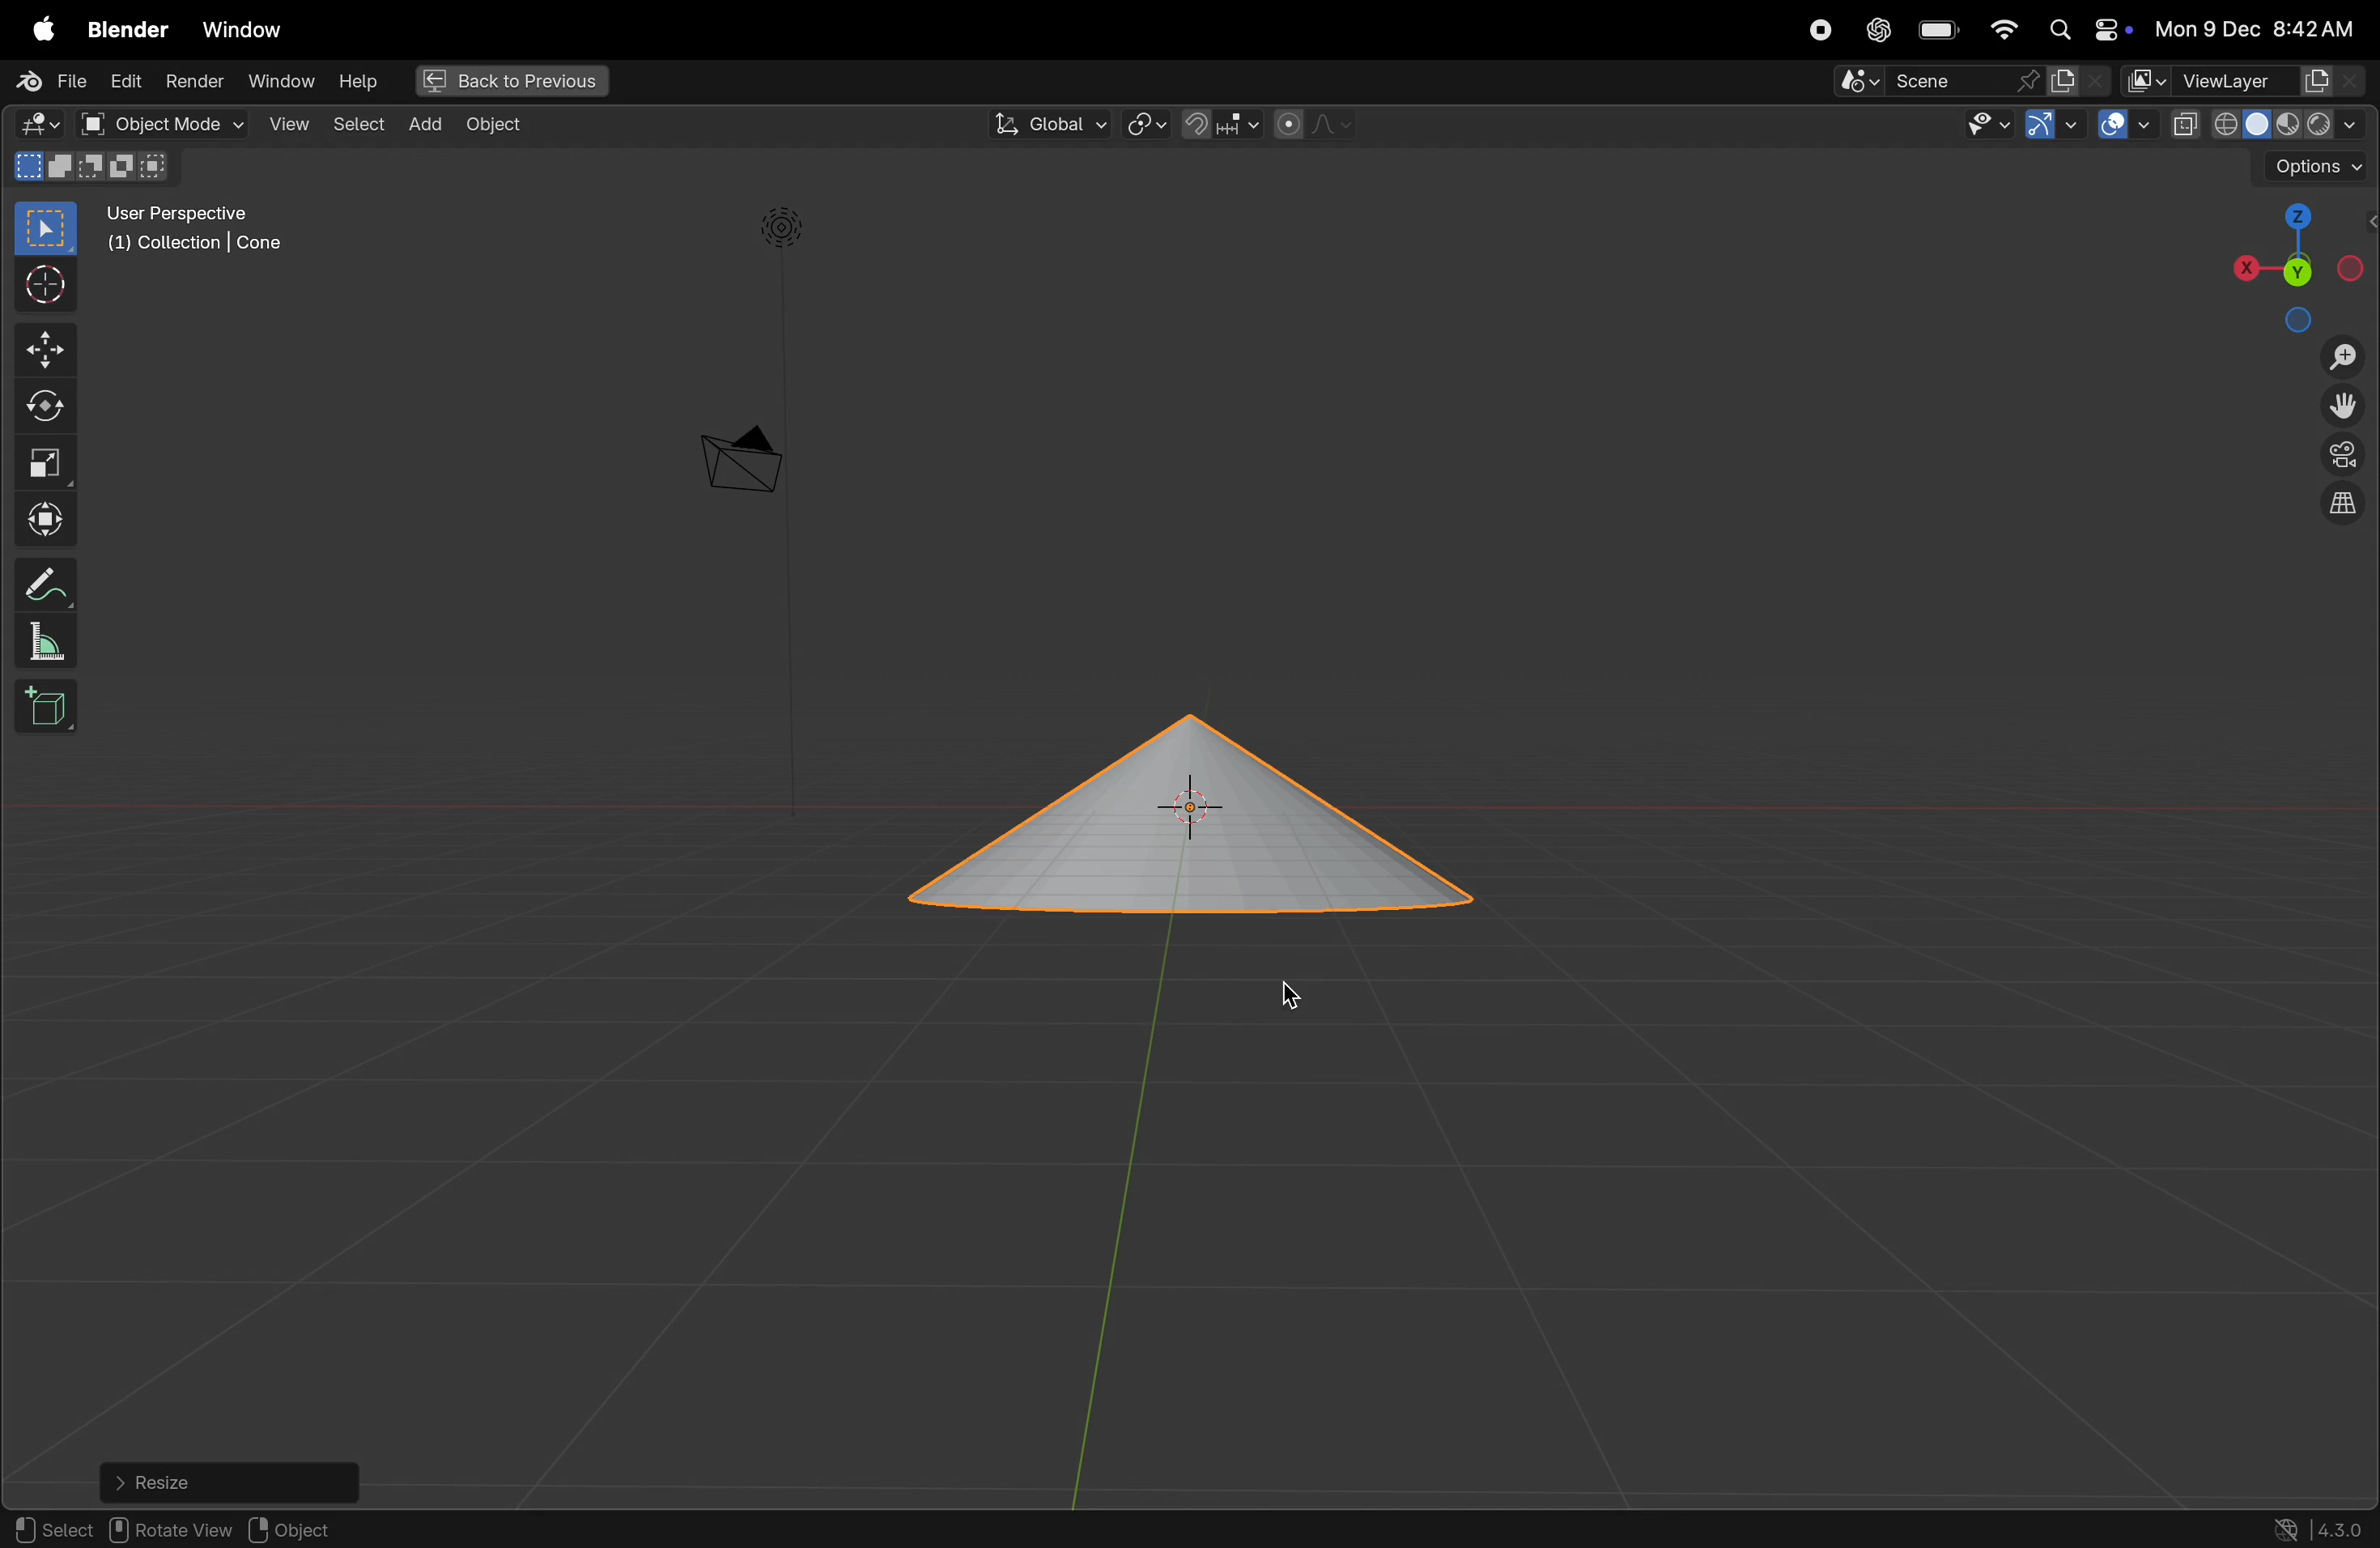  Describe the element at coordinates (45, 461) in the screenshot. I see `scale` at that location.